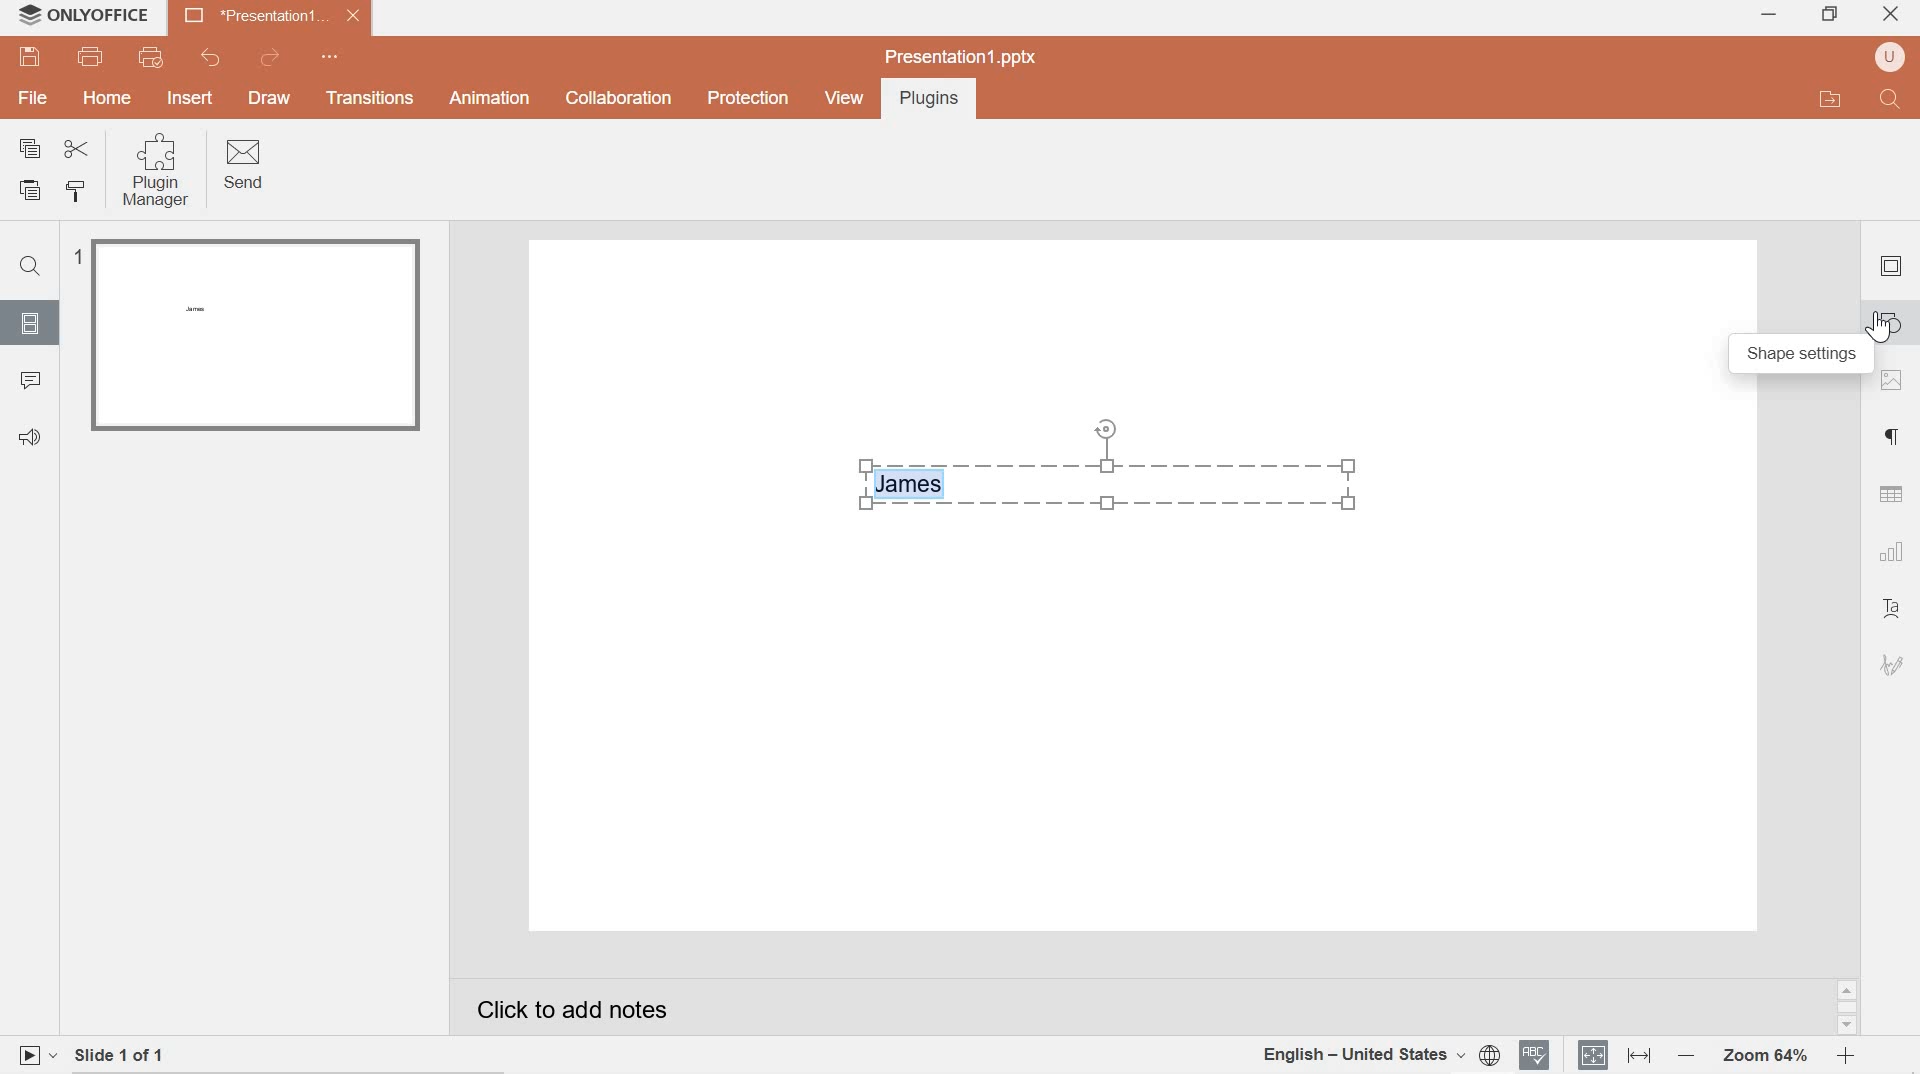 The width and height of the screenshot is (1920, 1074). Describe the element at coordinates (158, 58) in the screenshot. I see `quick print` at that location.